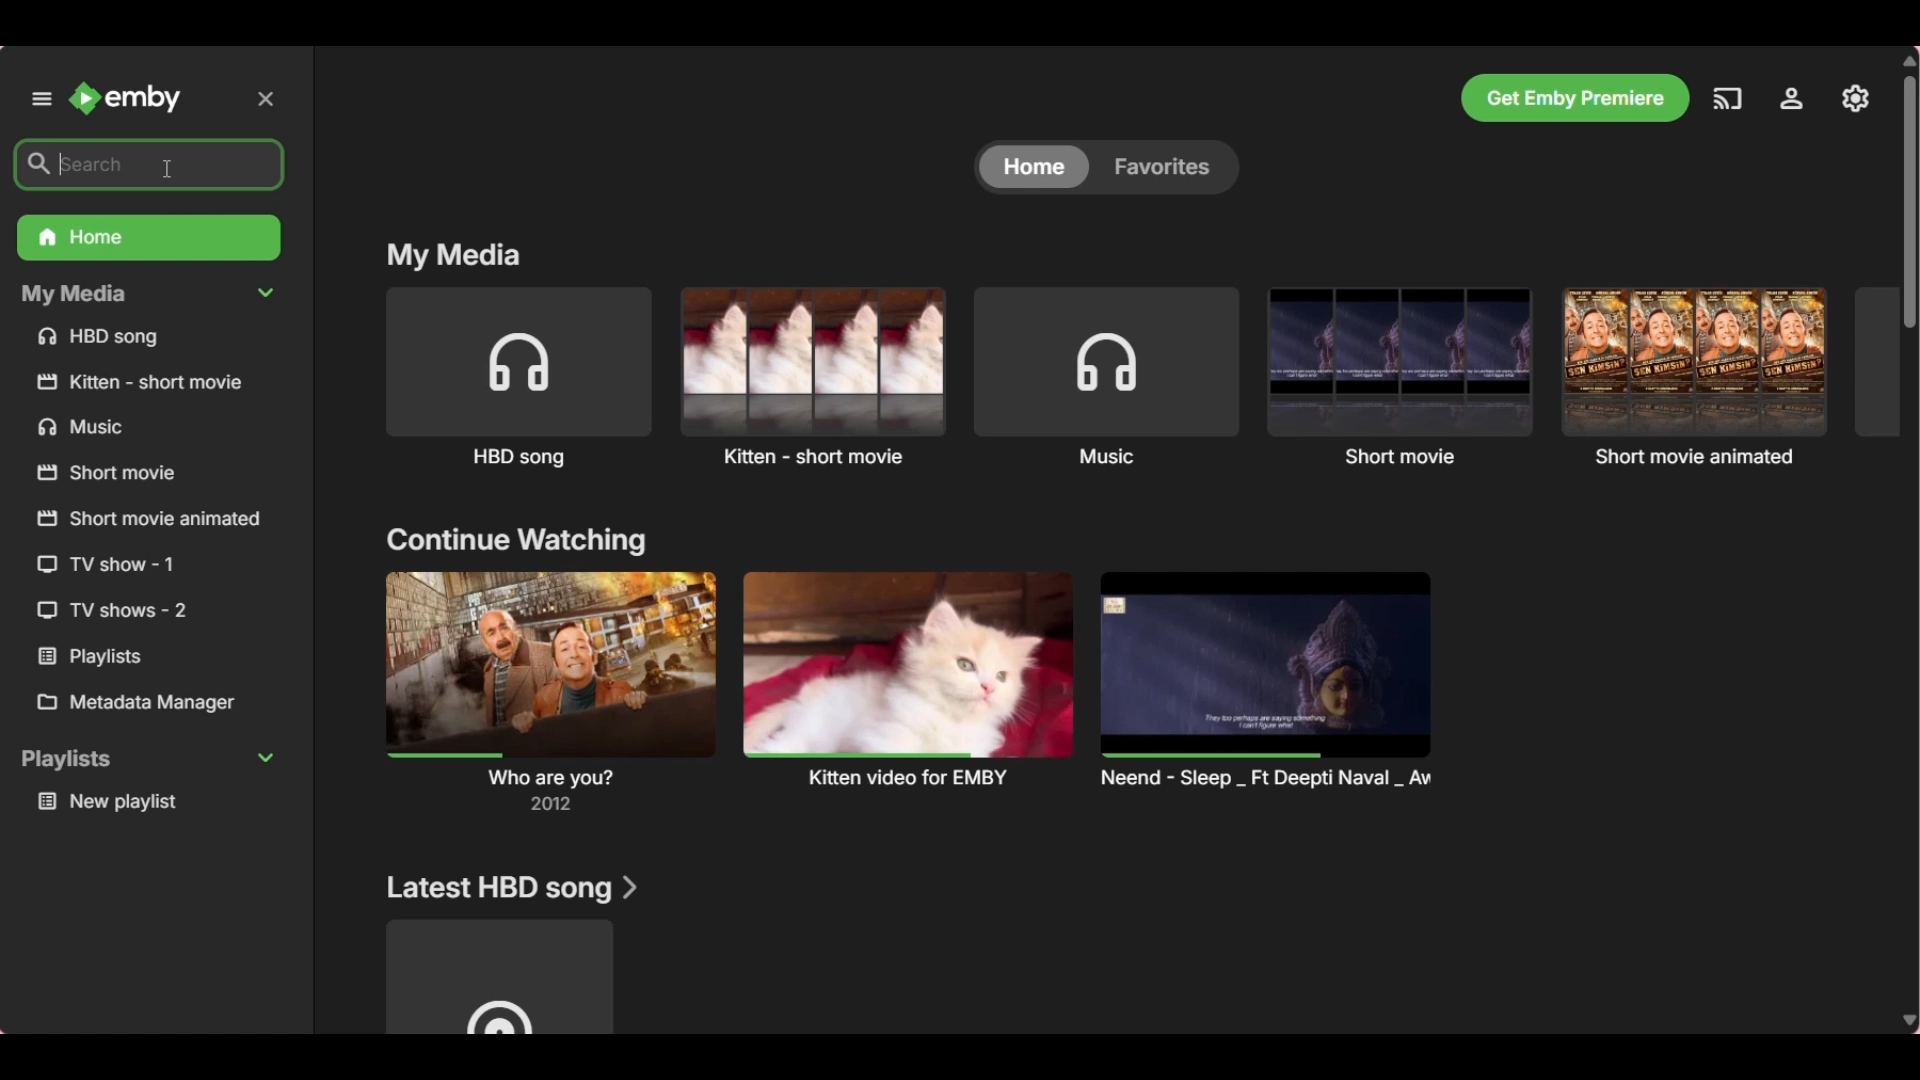 The width and height of the screenshot is (1920, 1080). What do you see at coordinates (512, 889) in the screenshot?
I see `Section title` at bounding box center [512, 889].